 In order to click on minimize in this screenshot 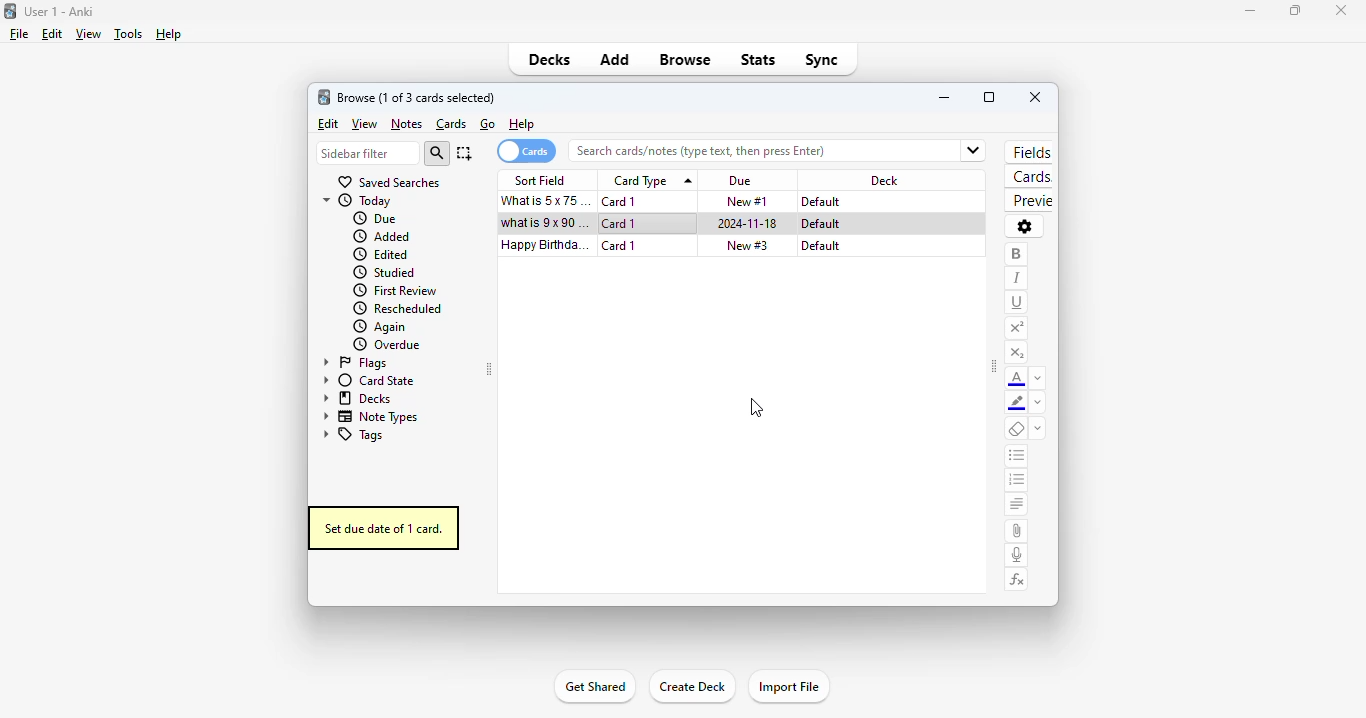, I will do `click(946, 98)`.